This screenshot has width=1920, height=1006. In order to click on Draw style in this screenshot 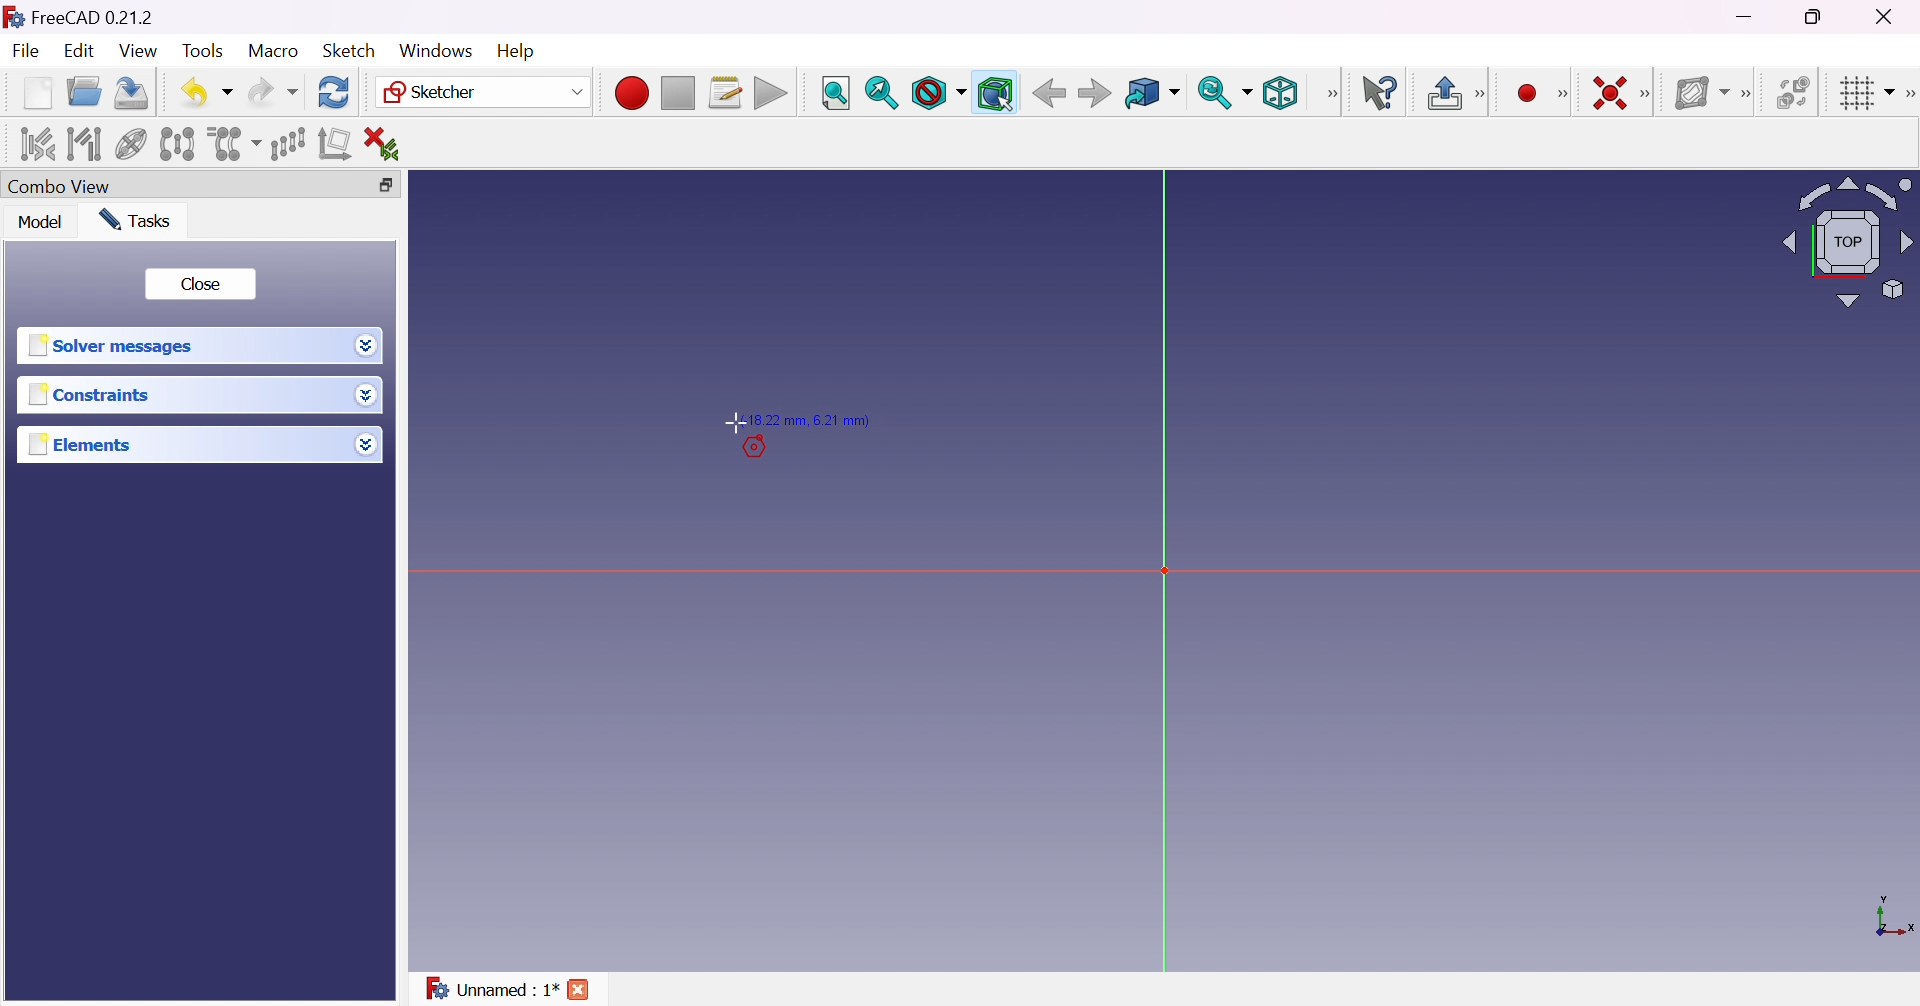, I will do `click(937, 93)`.